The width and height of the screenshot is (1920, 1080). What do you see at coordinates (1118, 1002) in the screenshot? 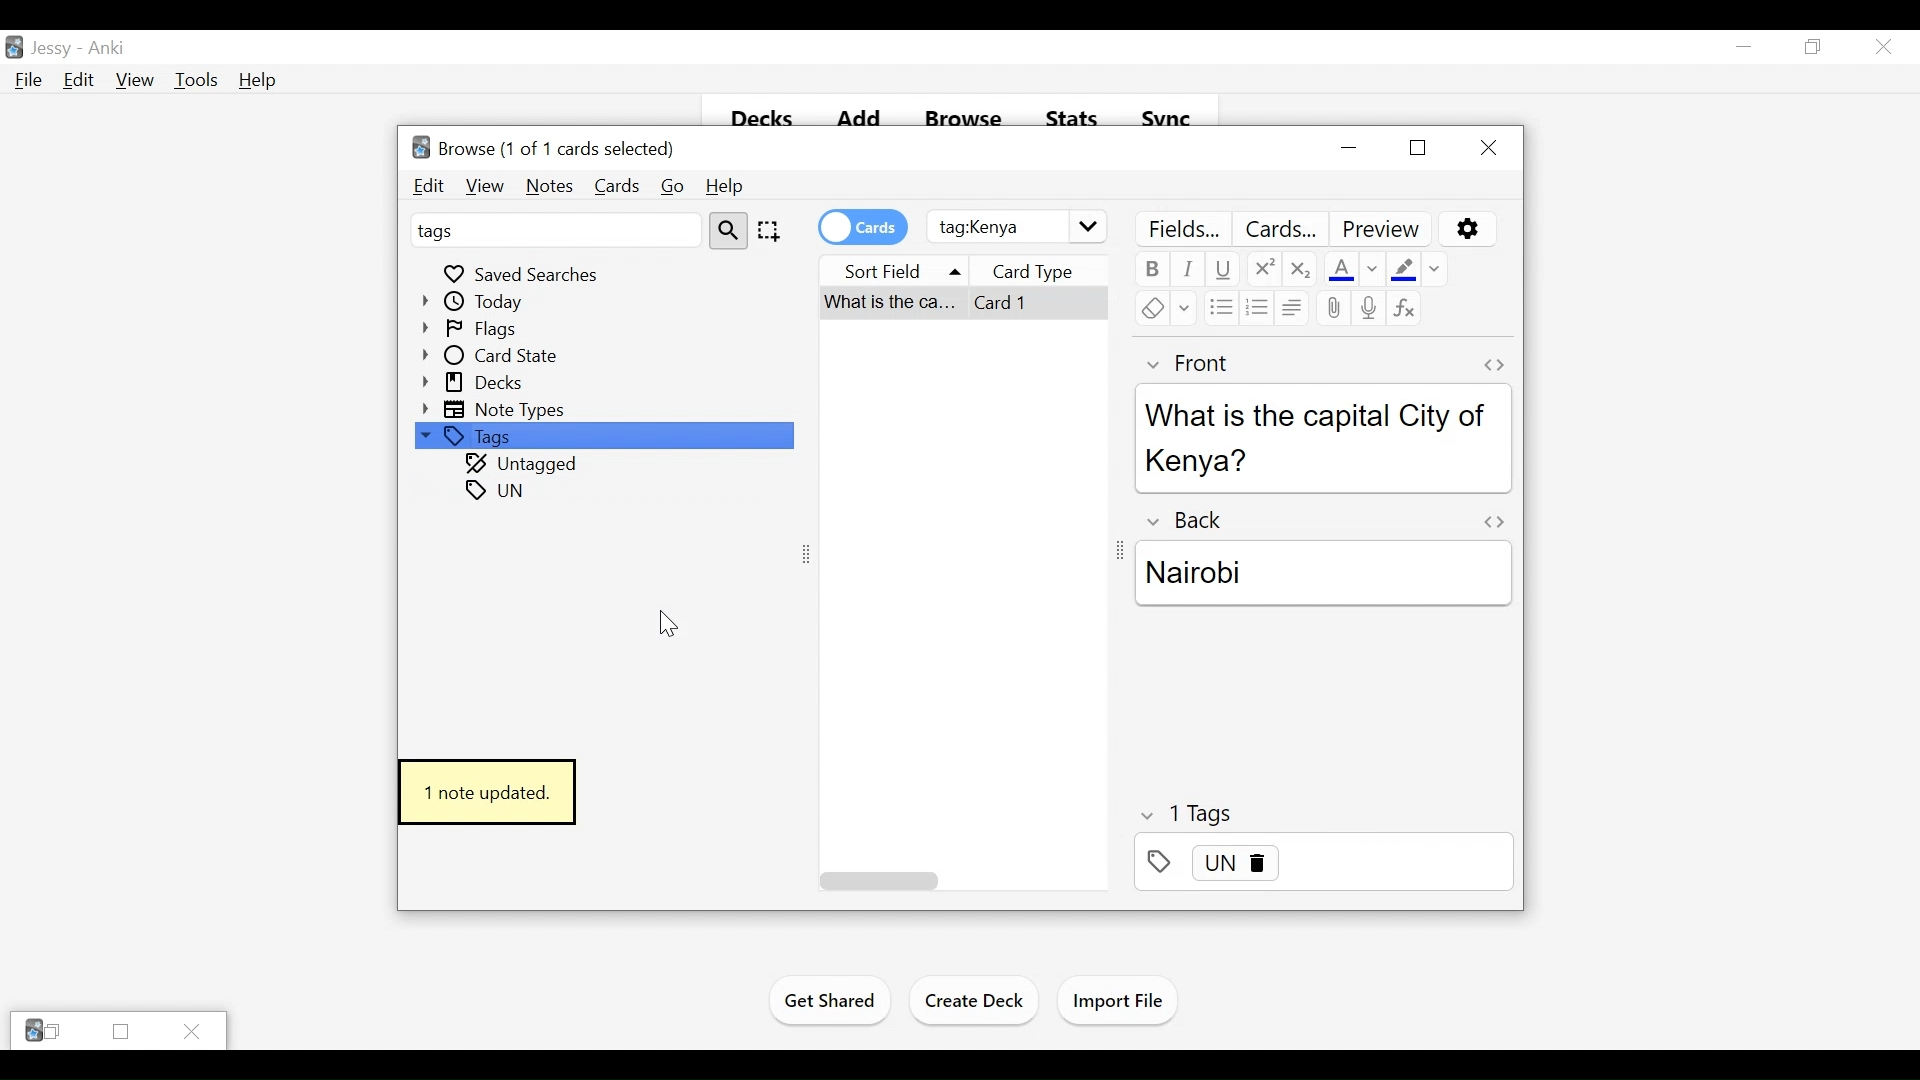
I see `Import Files` at bounding box center [1118, 1002].